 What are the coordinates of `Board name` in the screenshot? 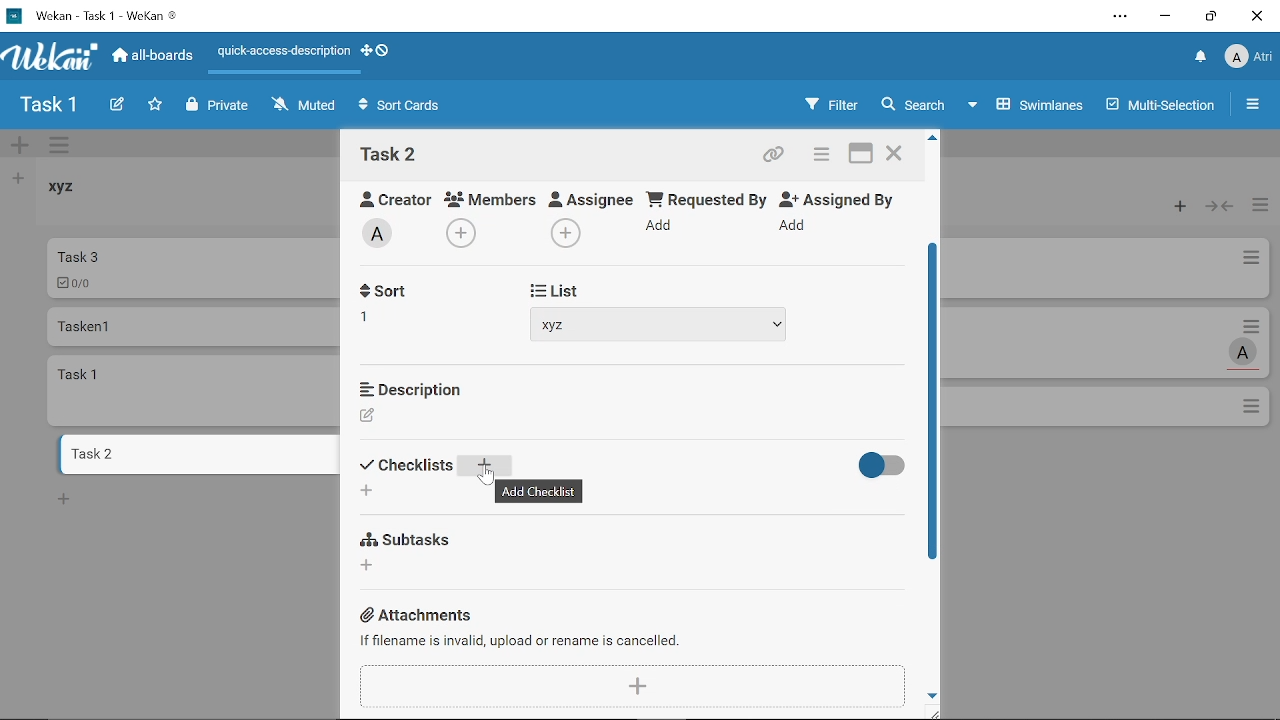 It's located at (48, 105).